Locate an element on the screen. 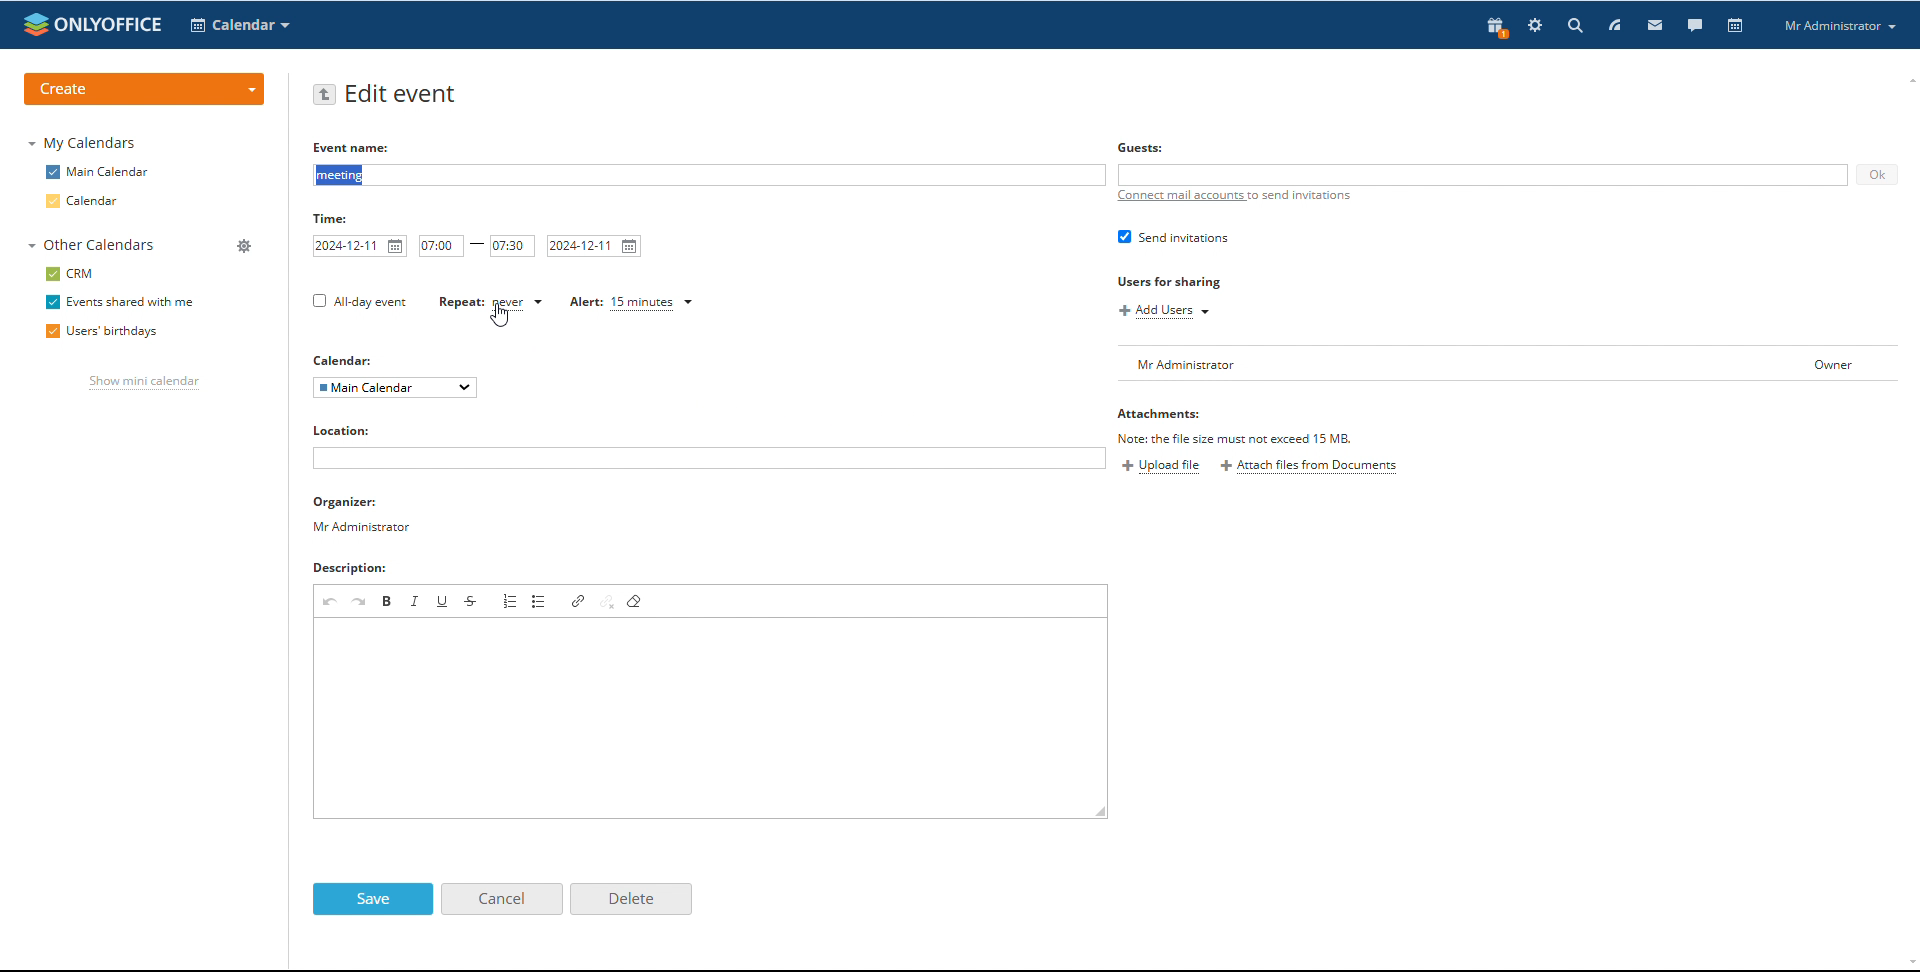  redo is located at coordinates (360, 600).